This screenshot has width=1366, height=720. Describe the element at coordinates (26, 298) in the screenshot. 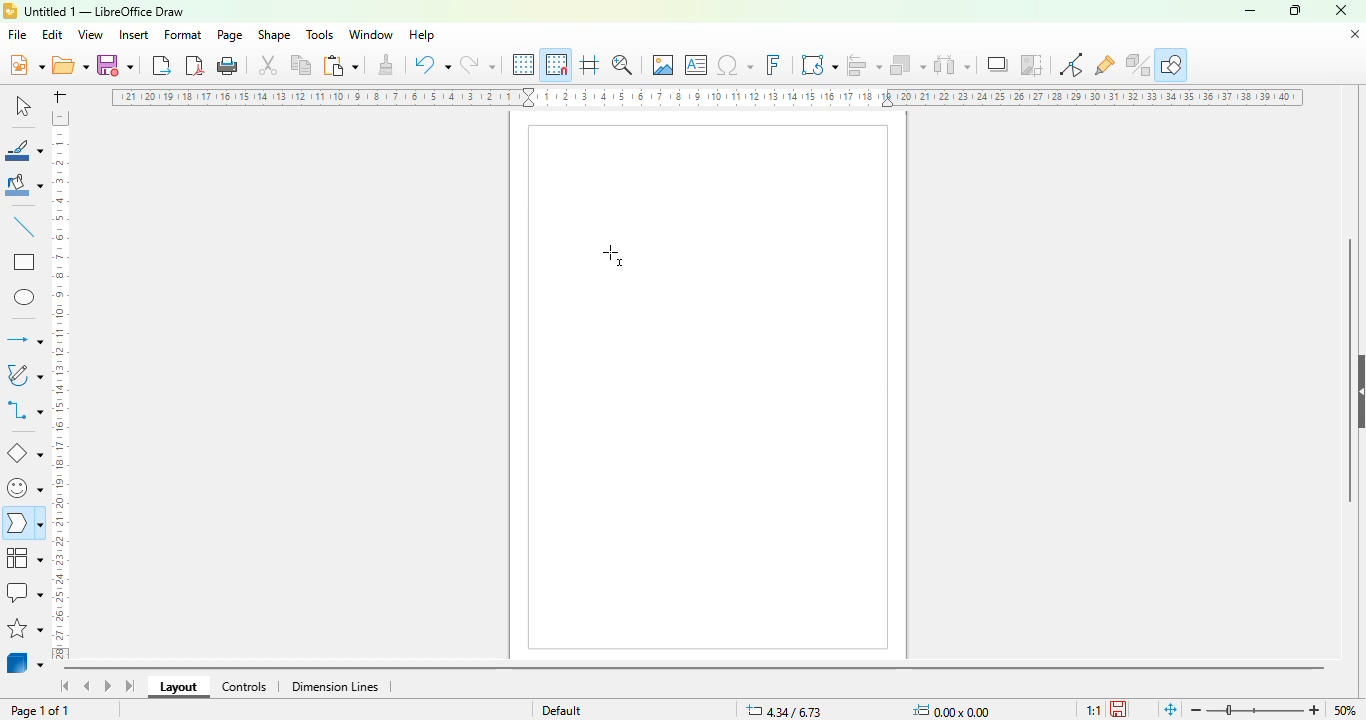

I see `ellipse` at that location.